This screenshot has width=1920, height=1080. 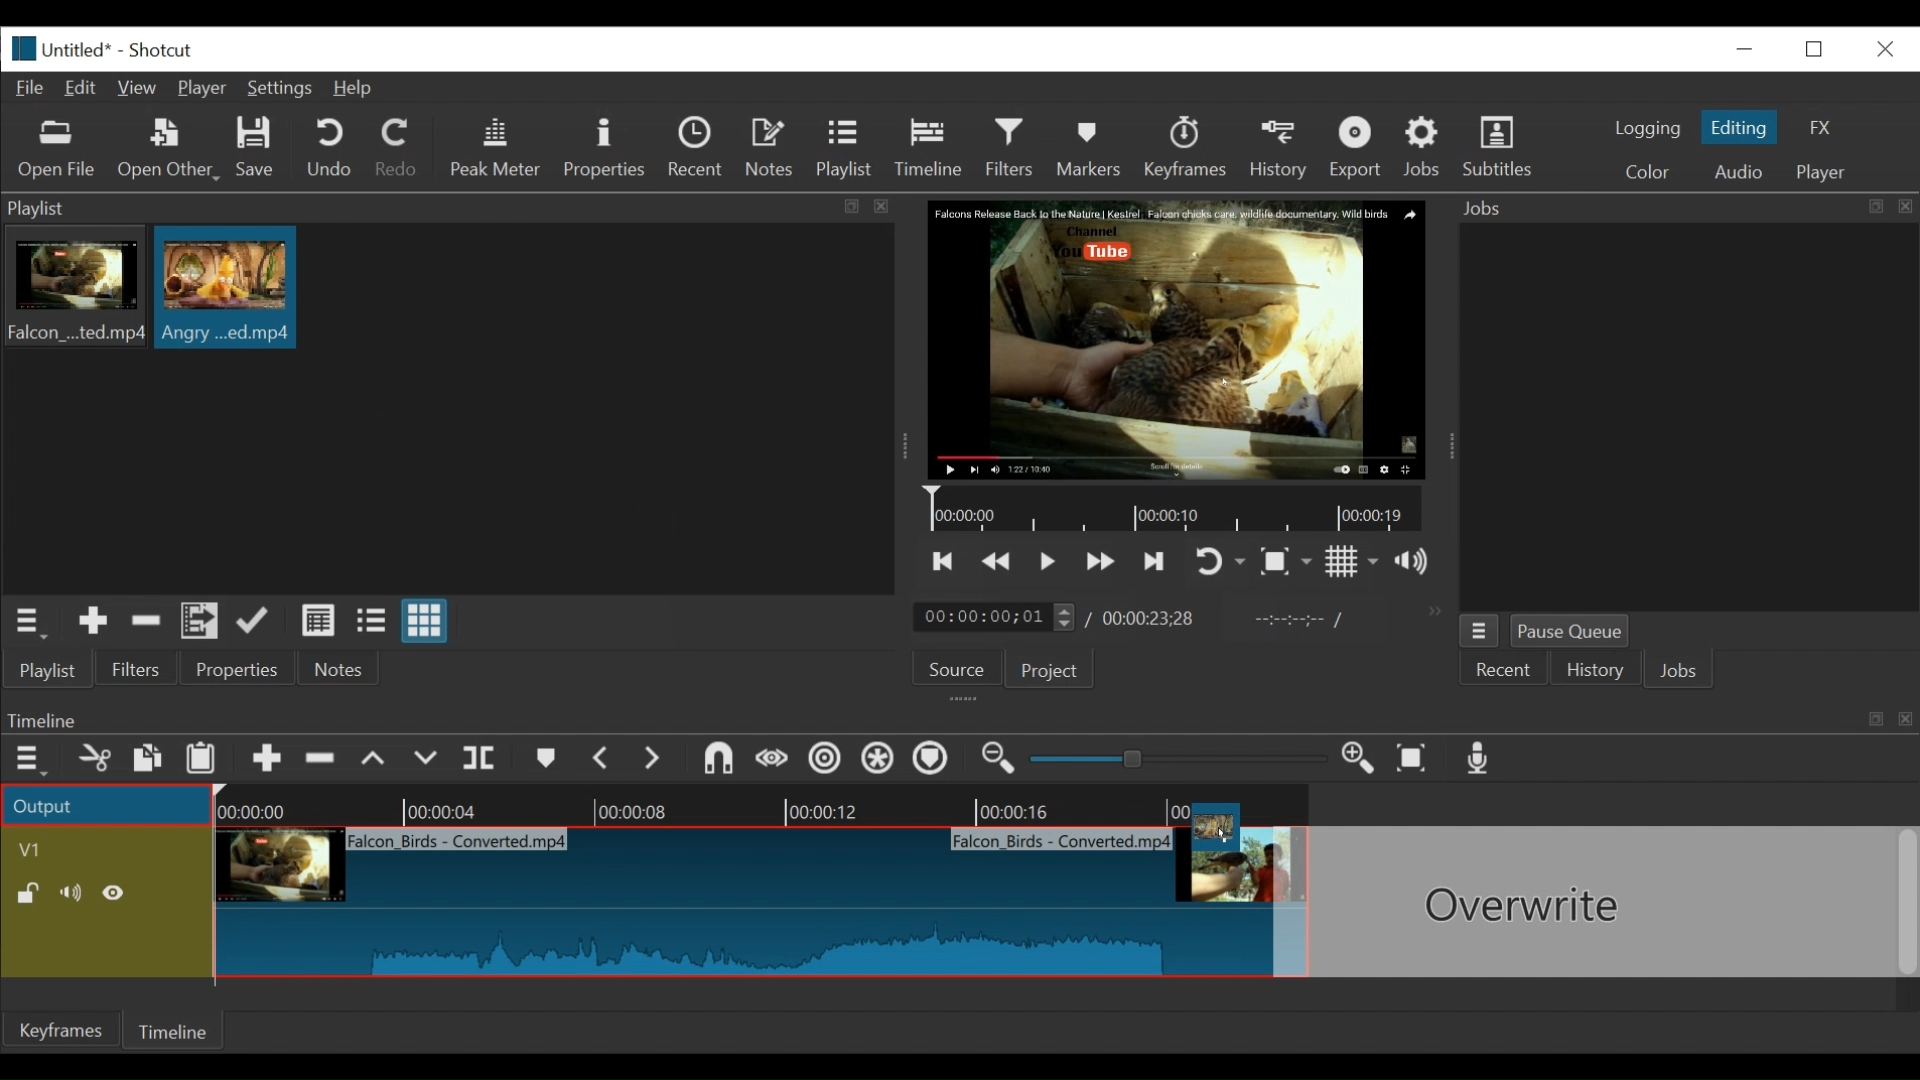 I want to click on clip, so click(x=73, y=290).